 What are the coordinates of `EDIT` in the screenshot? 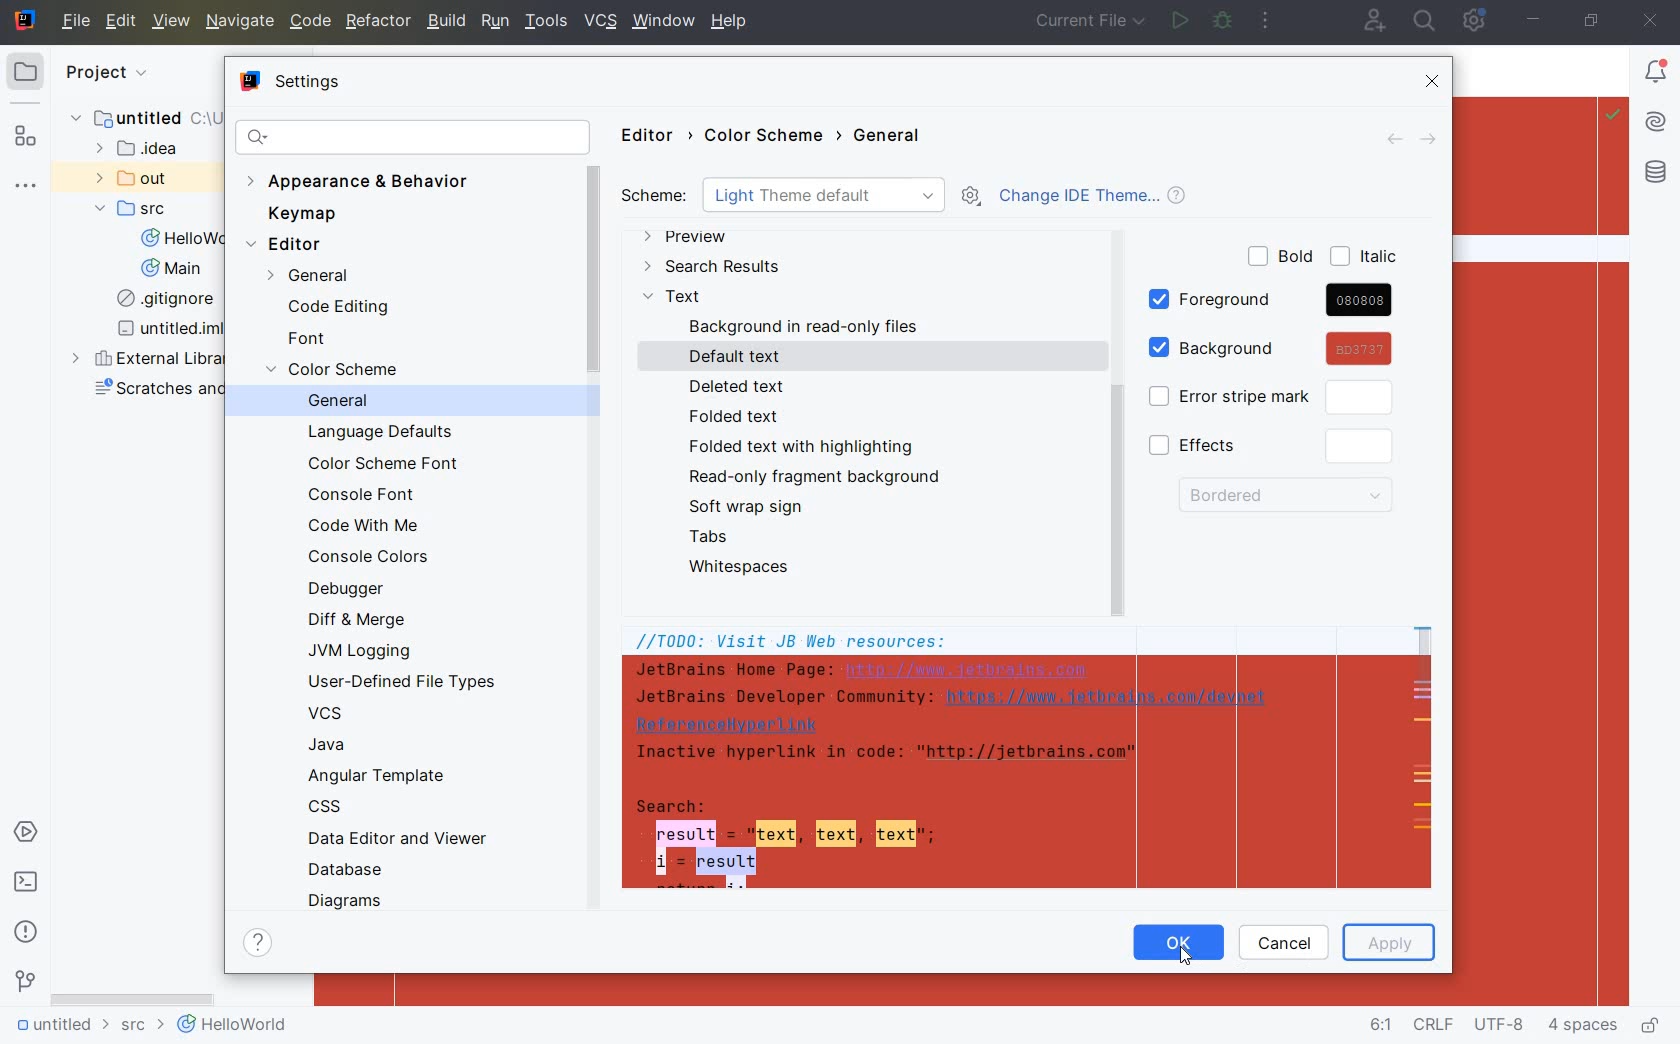 It's located at (124, 23).